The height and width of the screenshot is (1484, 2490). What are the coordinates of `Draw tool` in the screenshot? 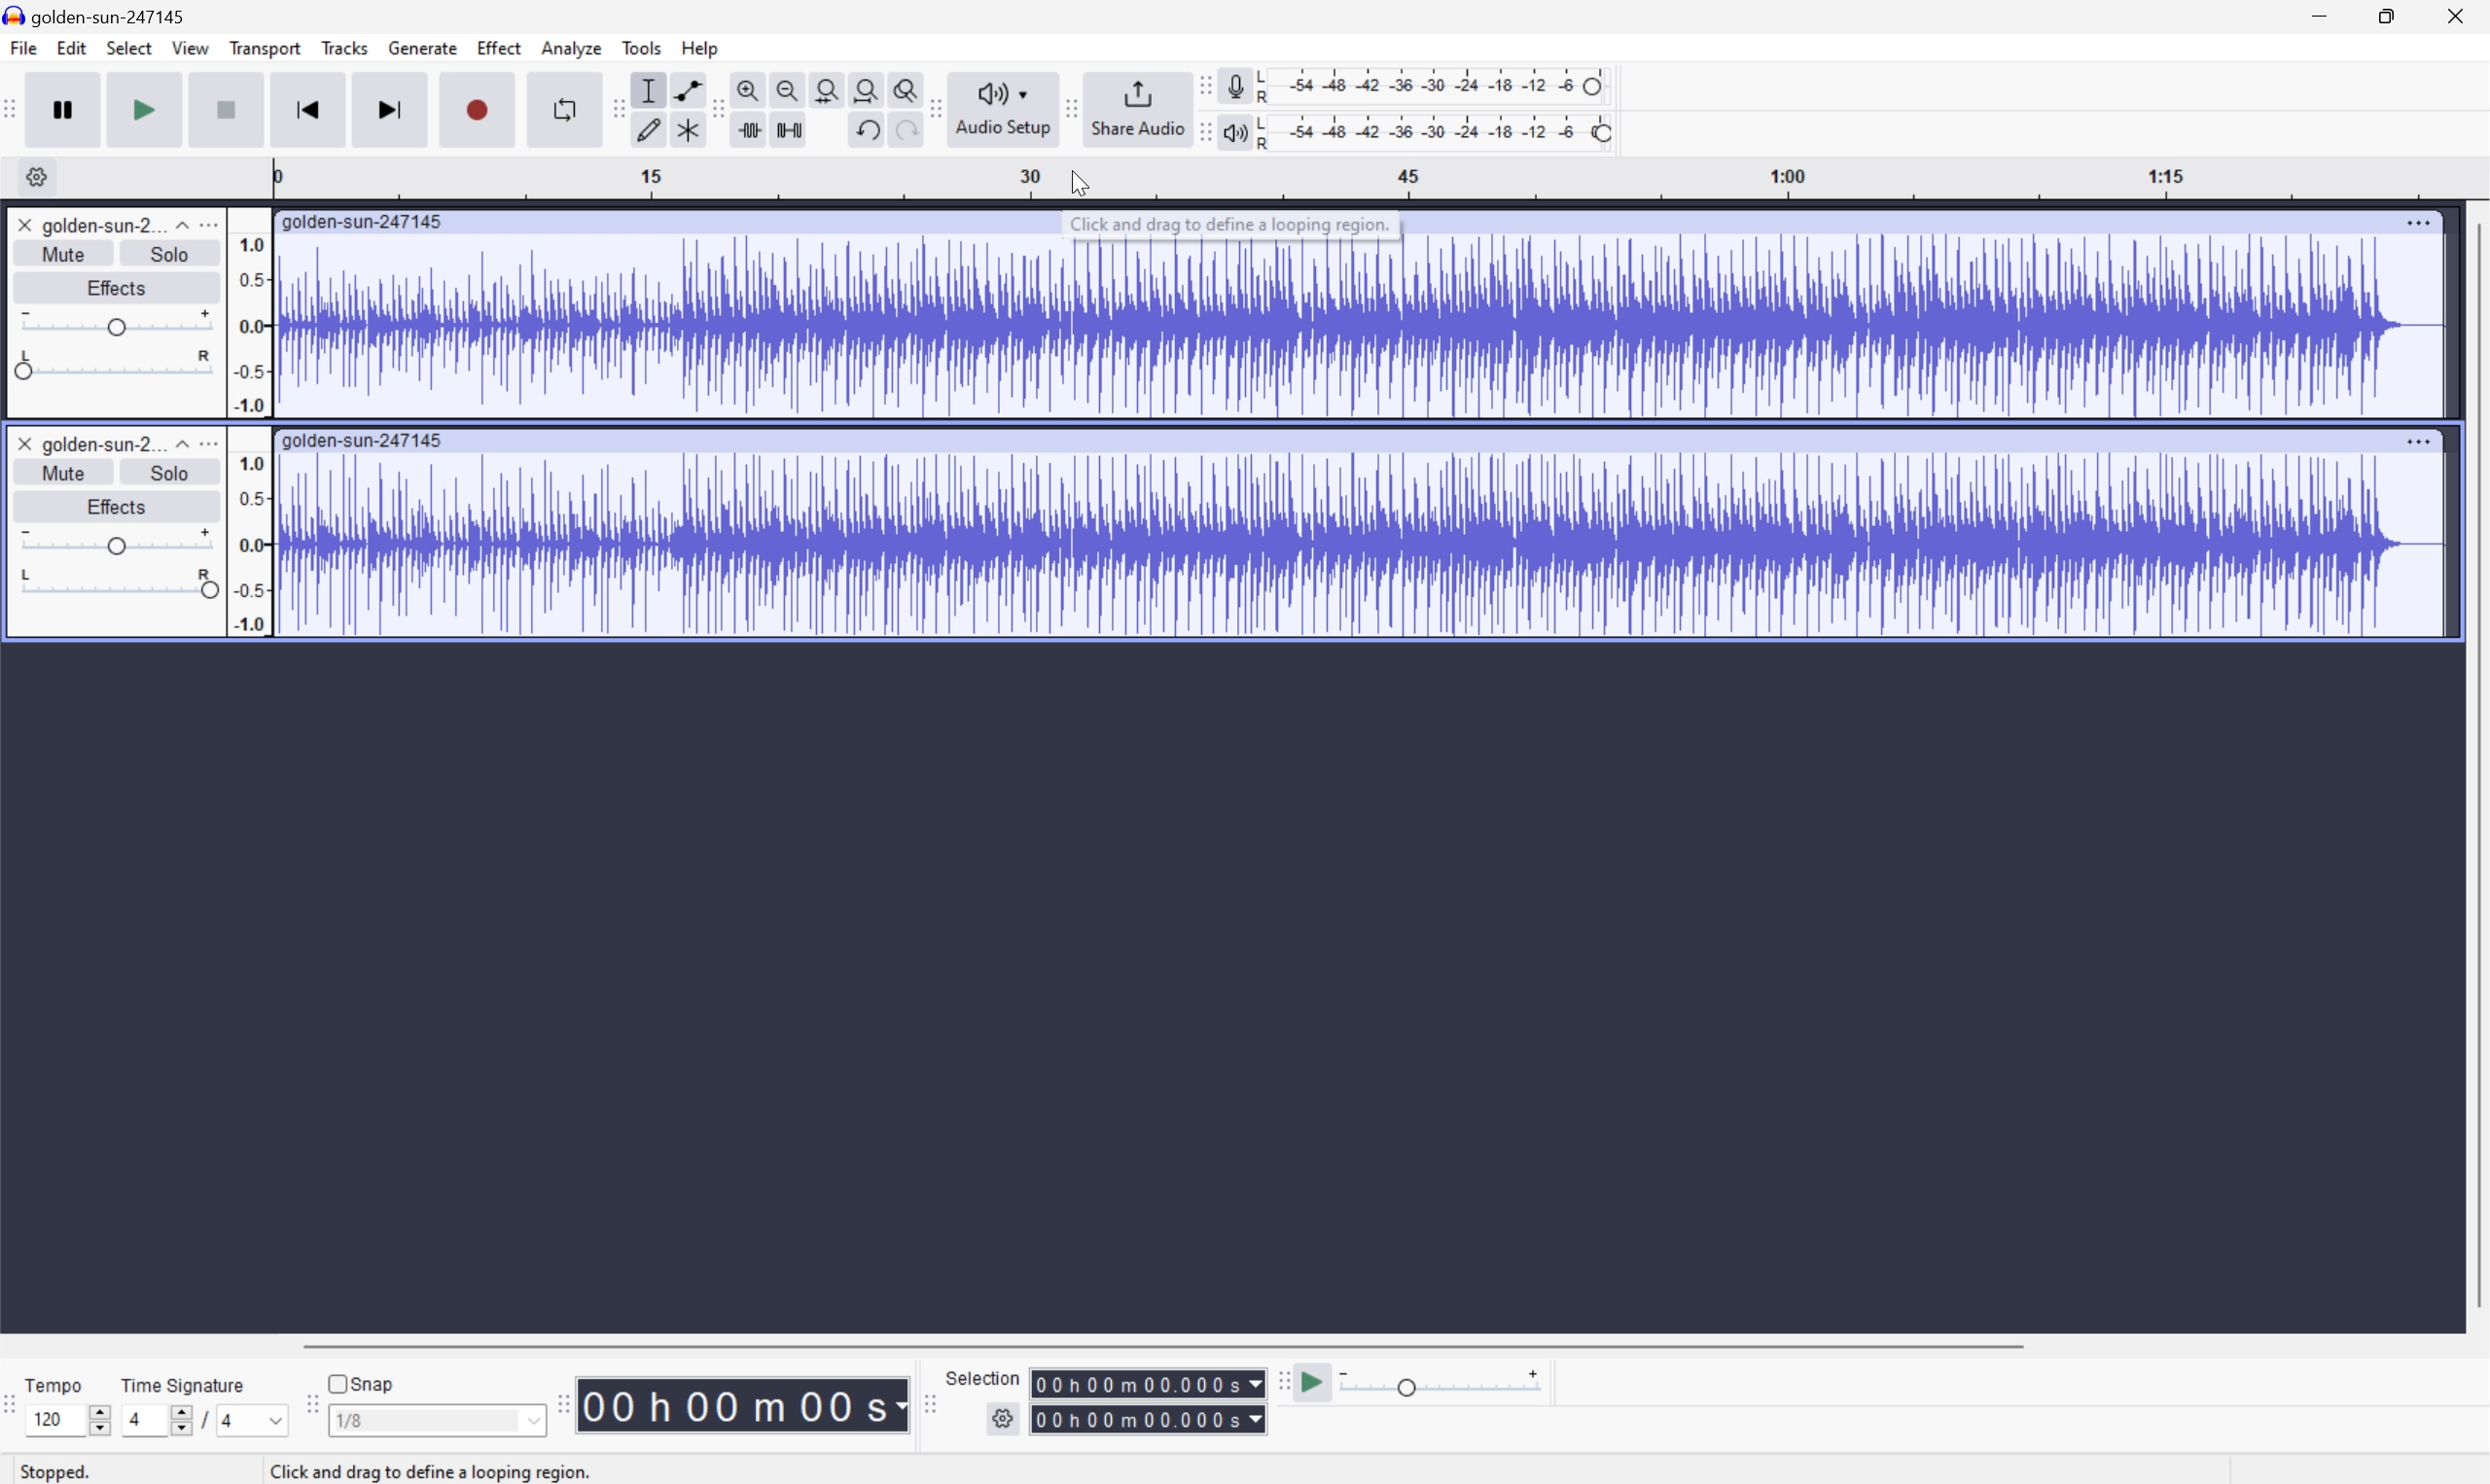 It's located at (649, 130).